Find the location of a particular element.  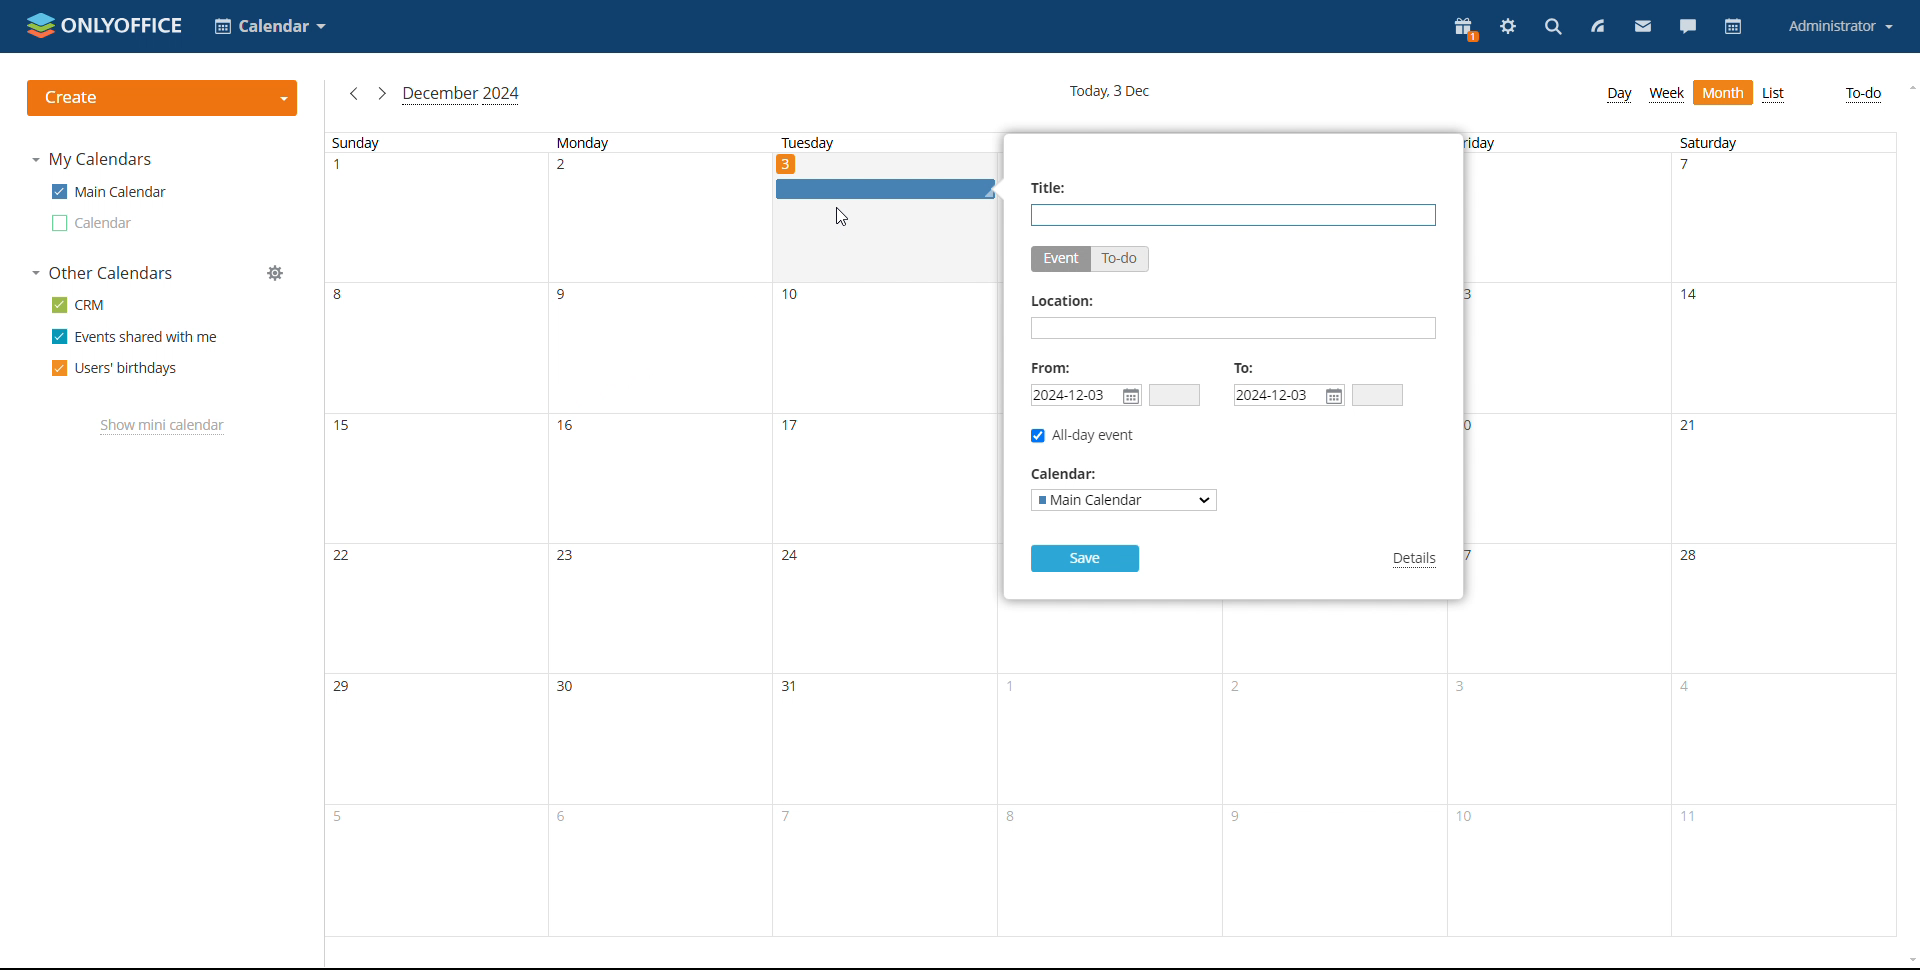

next month is located at coordinates (382, 95).